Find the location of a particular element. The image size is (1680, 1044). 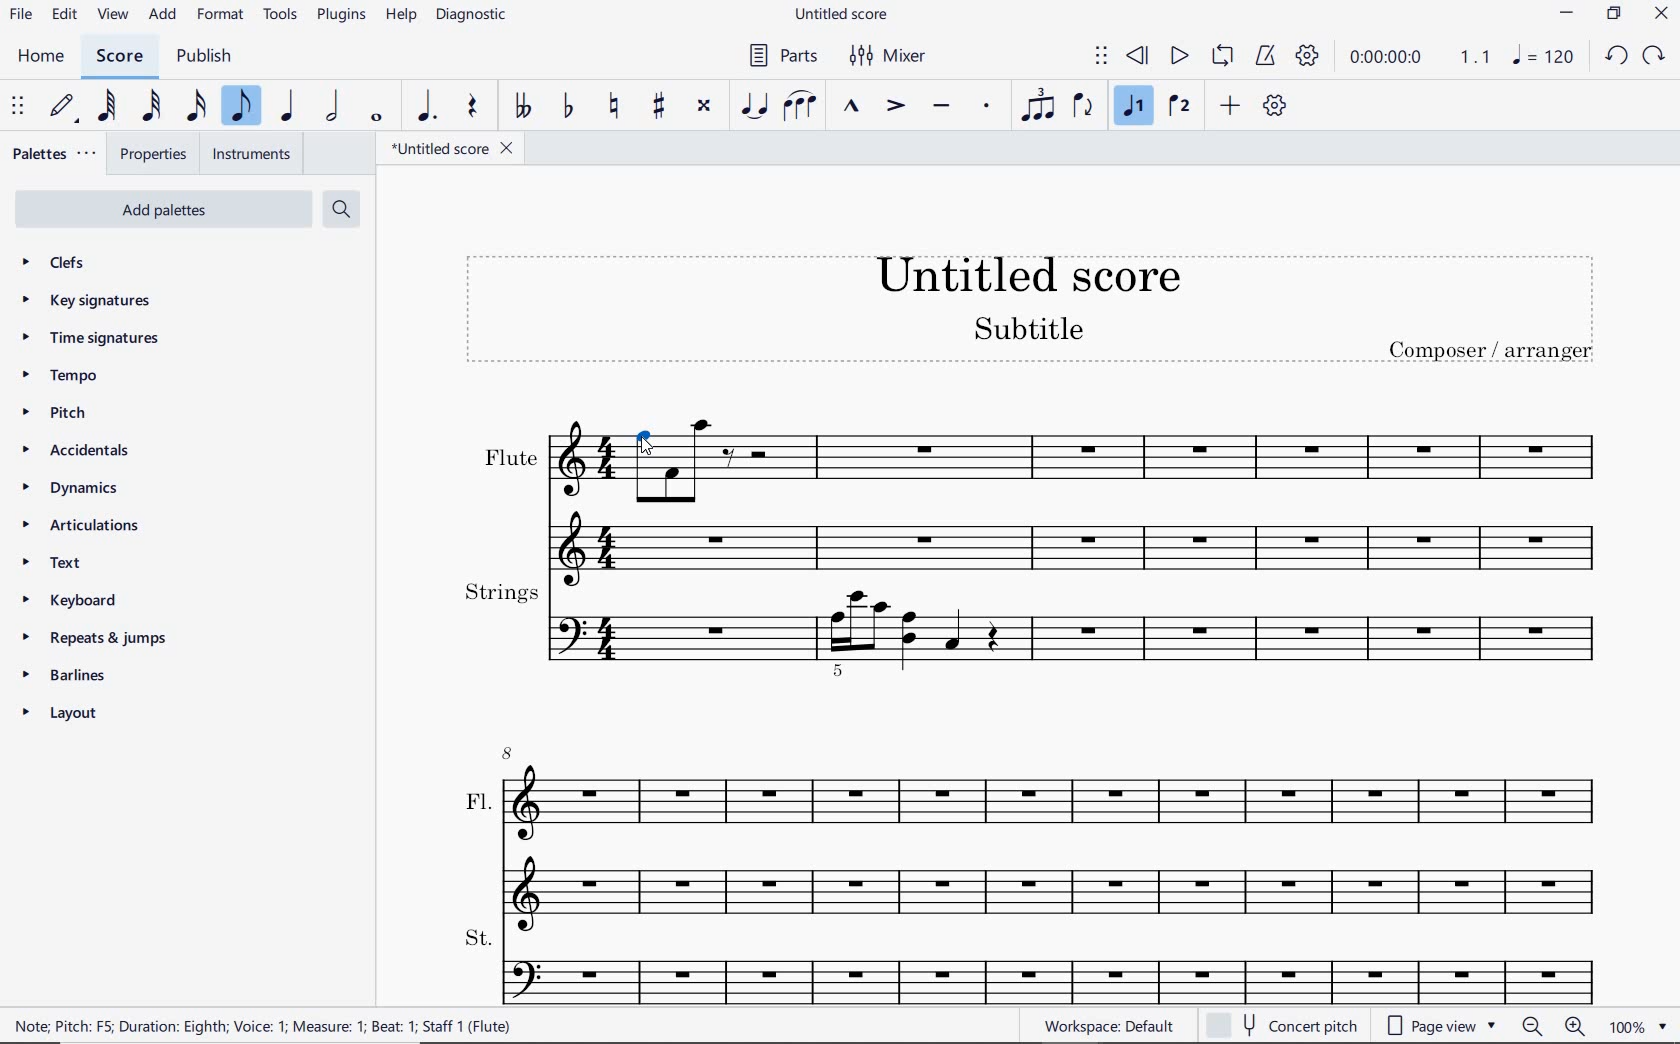

TOGGLE SHARP is located at coordinates (659, 105).